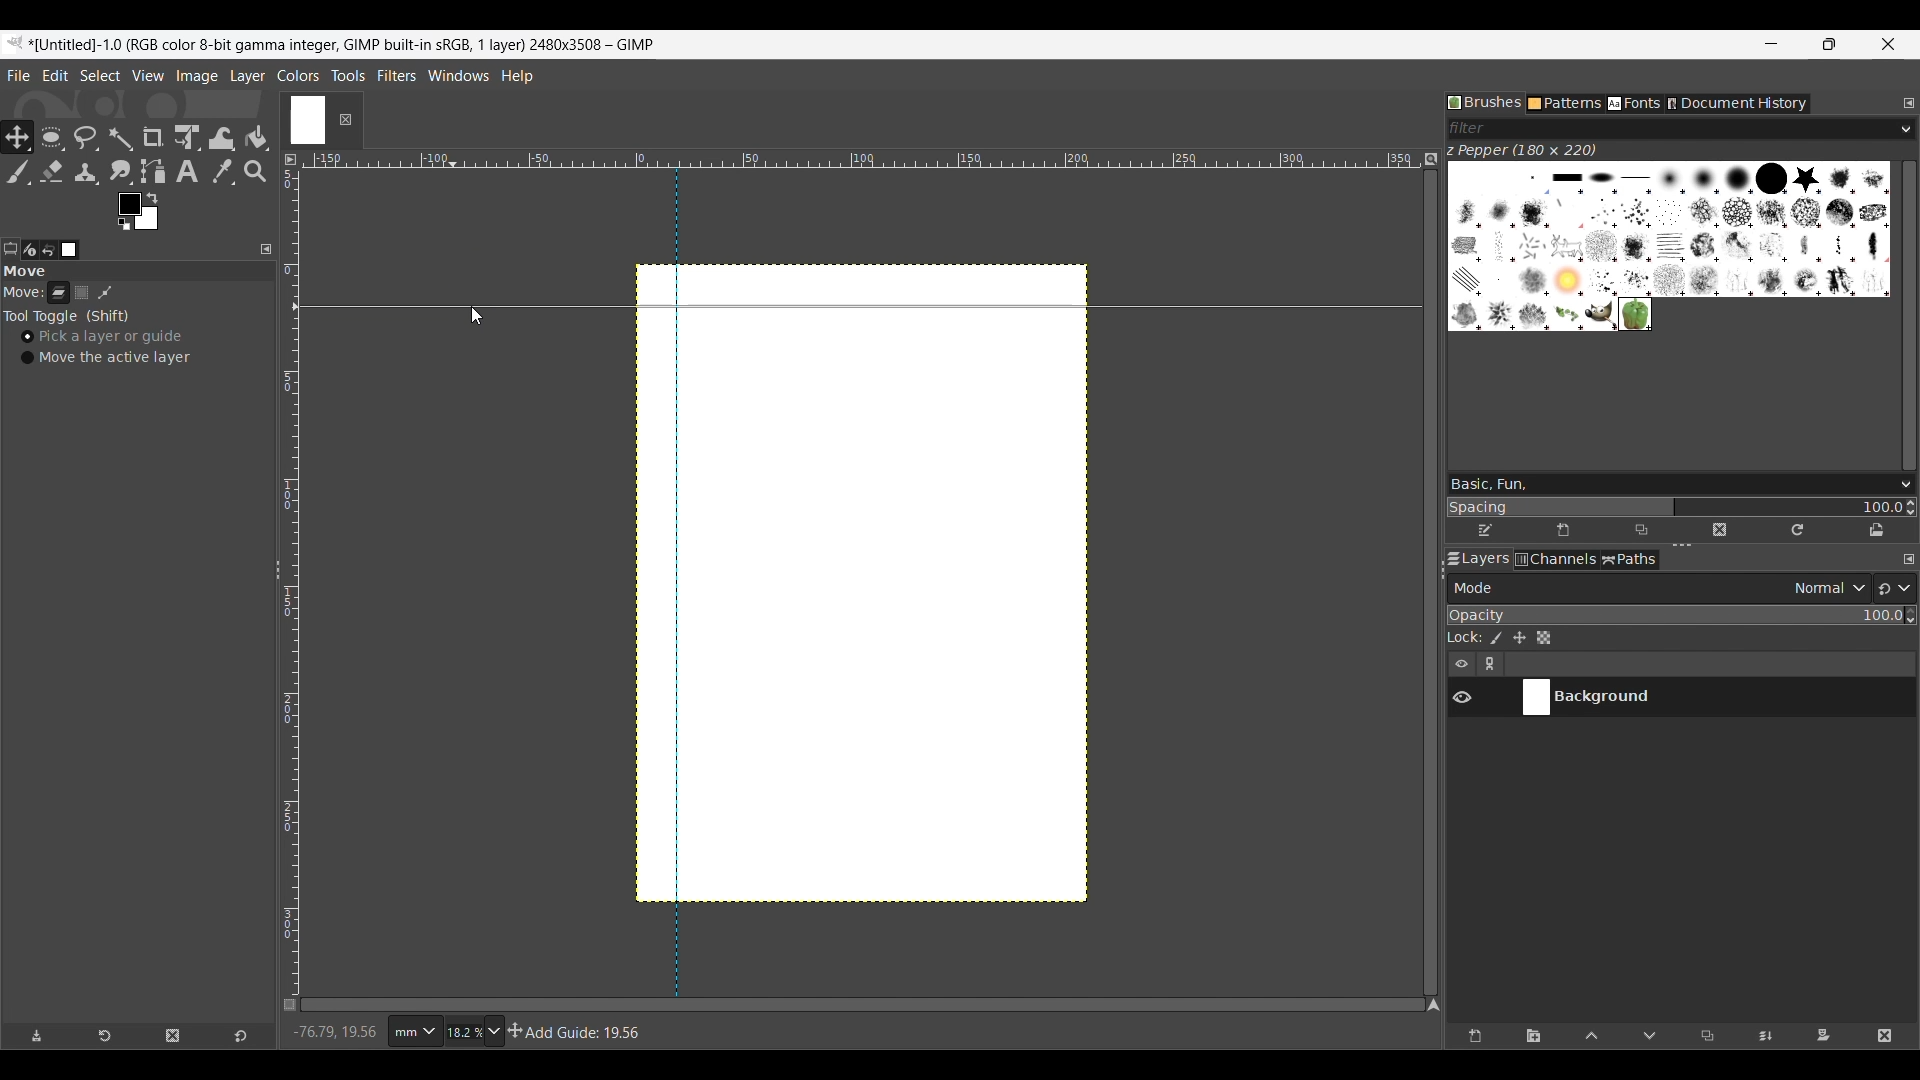  What do you see at coordinates (120, 172) in the screenshot?
I see `Smudge tool` at bounding box center [120, 172].